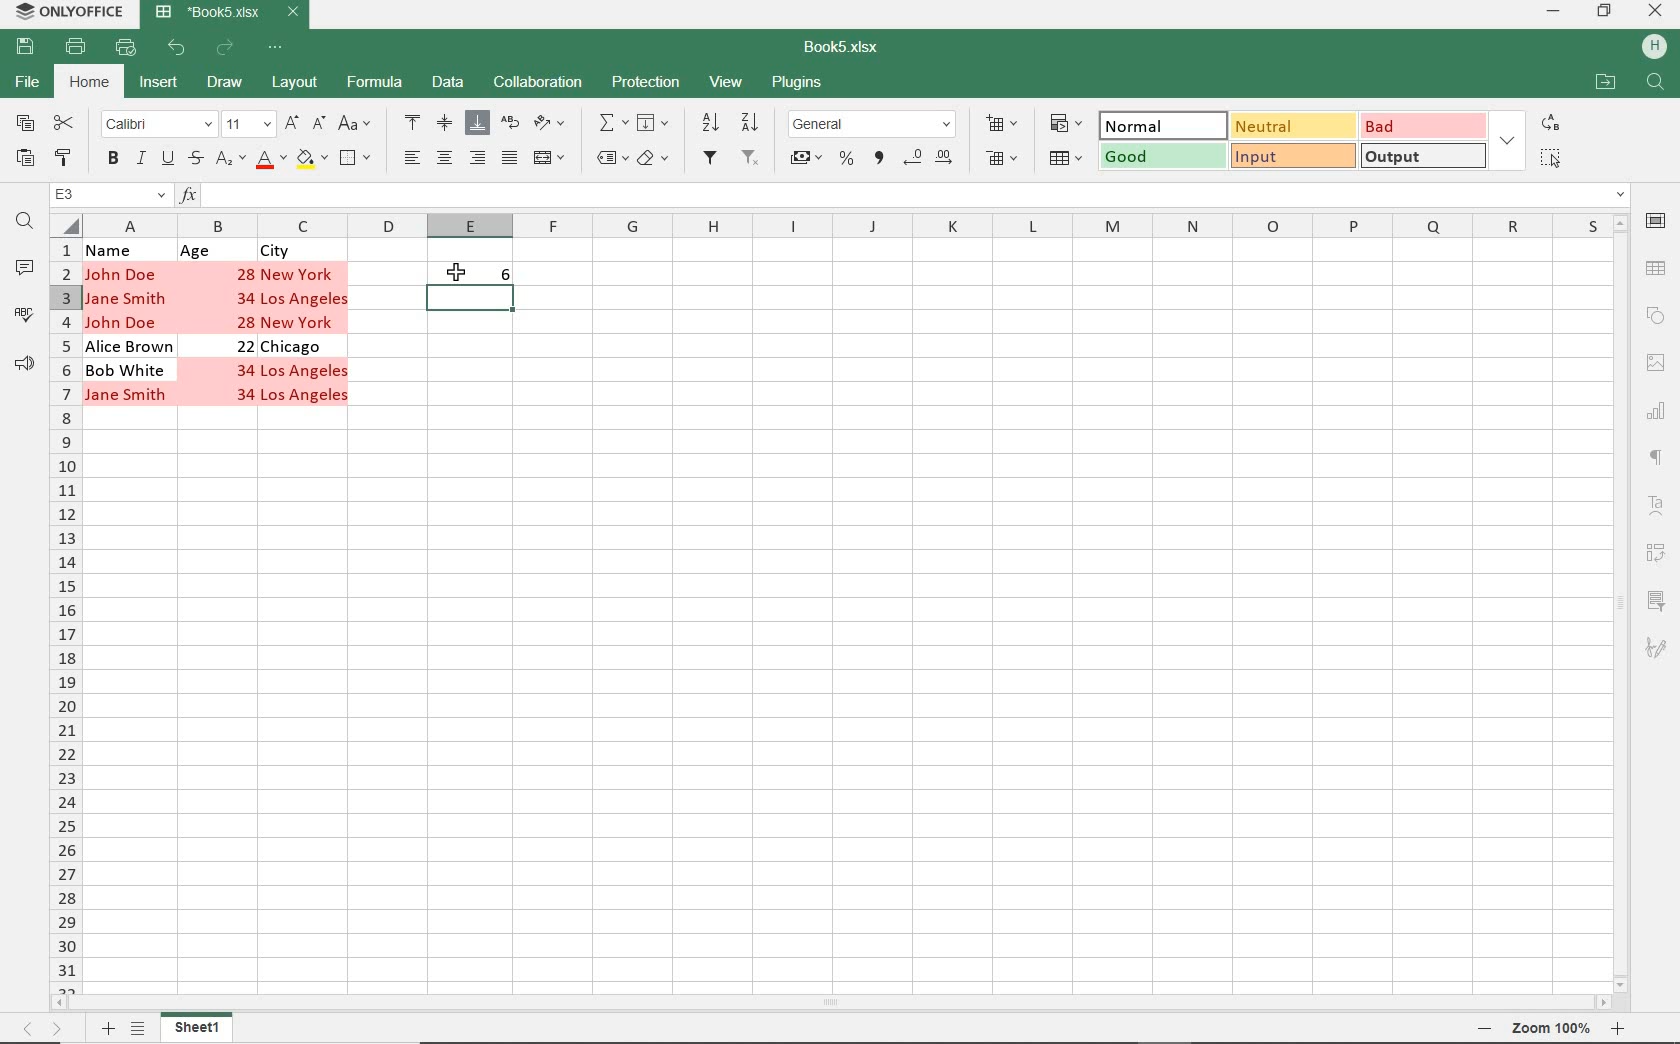 Image resolution: width=1680 pixels, height=1044 pixels. What do you see at coordinates (280, 251) in the screenshot?
I see `City` at bounding box center [280, 251].